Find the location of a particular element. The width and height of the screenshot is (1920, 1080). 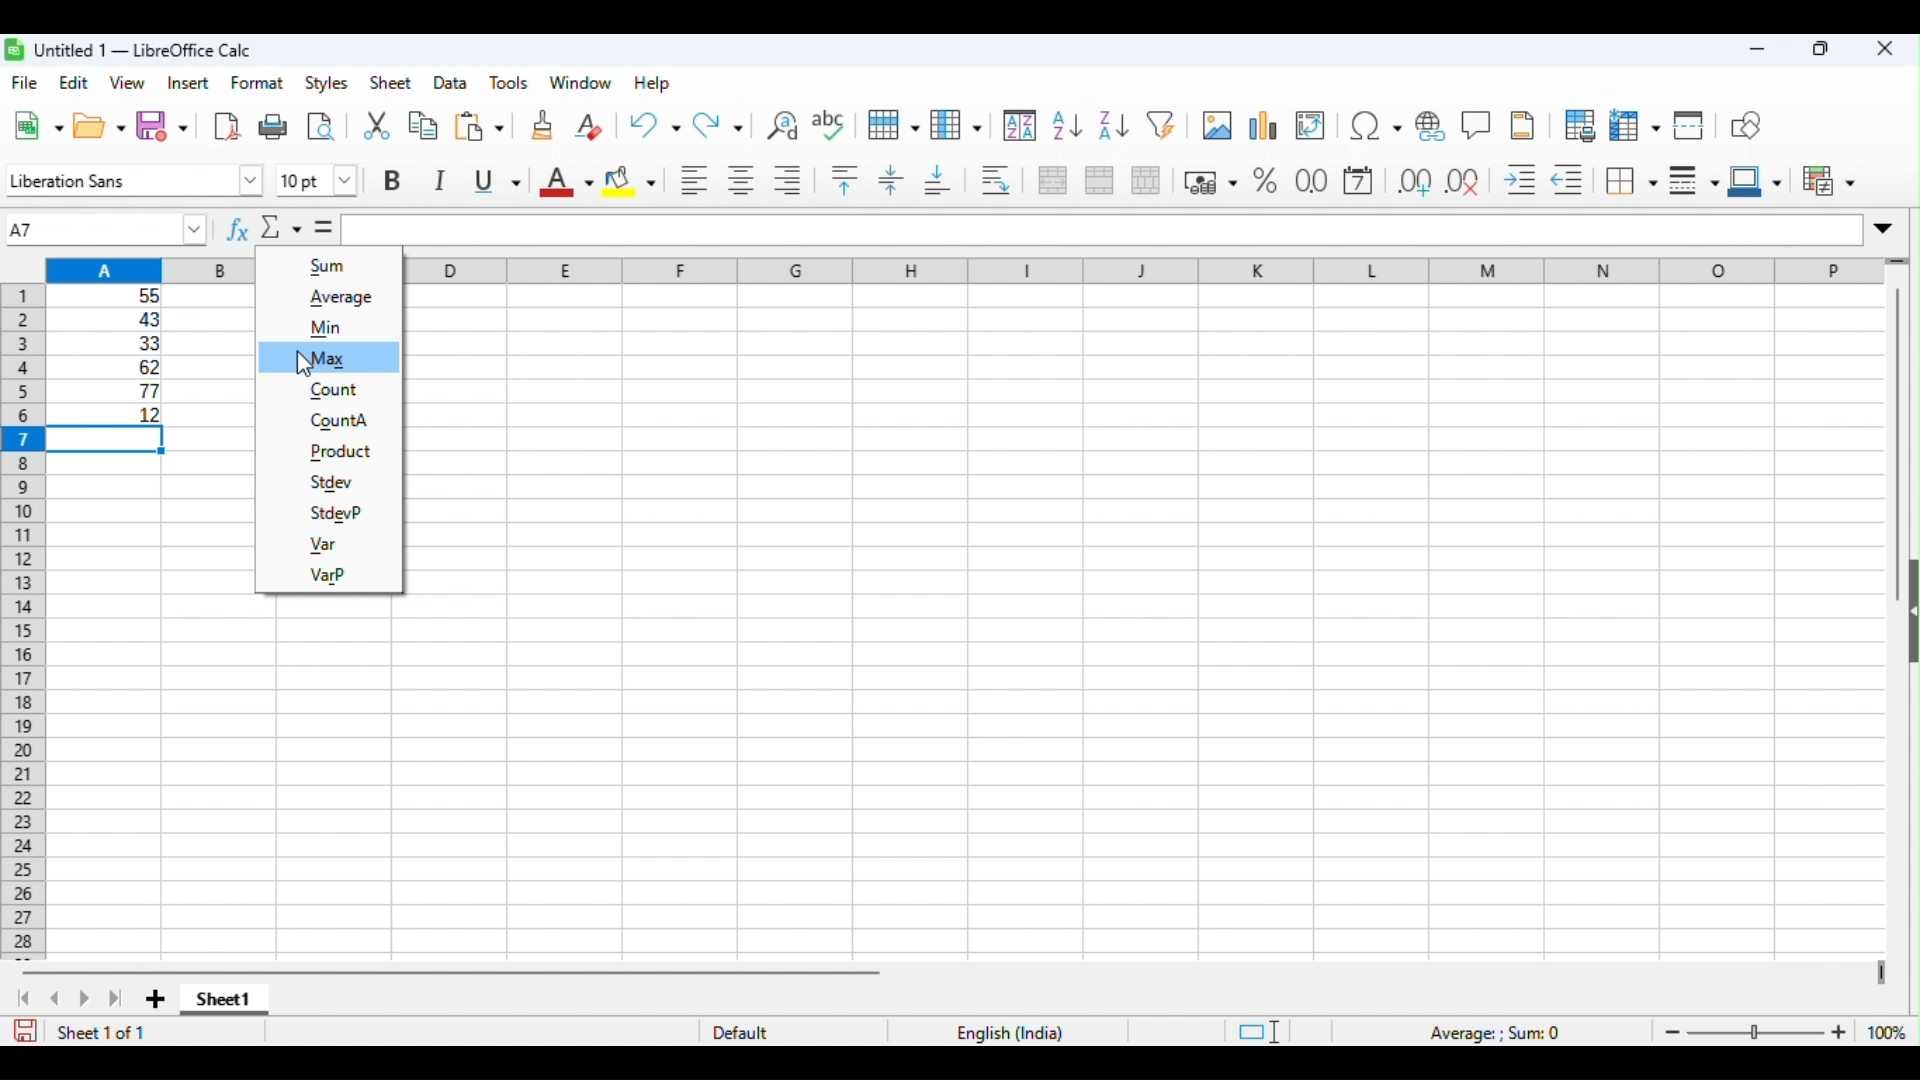

cursor movement is located at coordinates (304, 366).